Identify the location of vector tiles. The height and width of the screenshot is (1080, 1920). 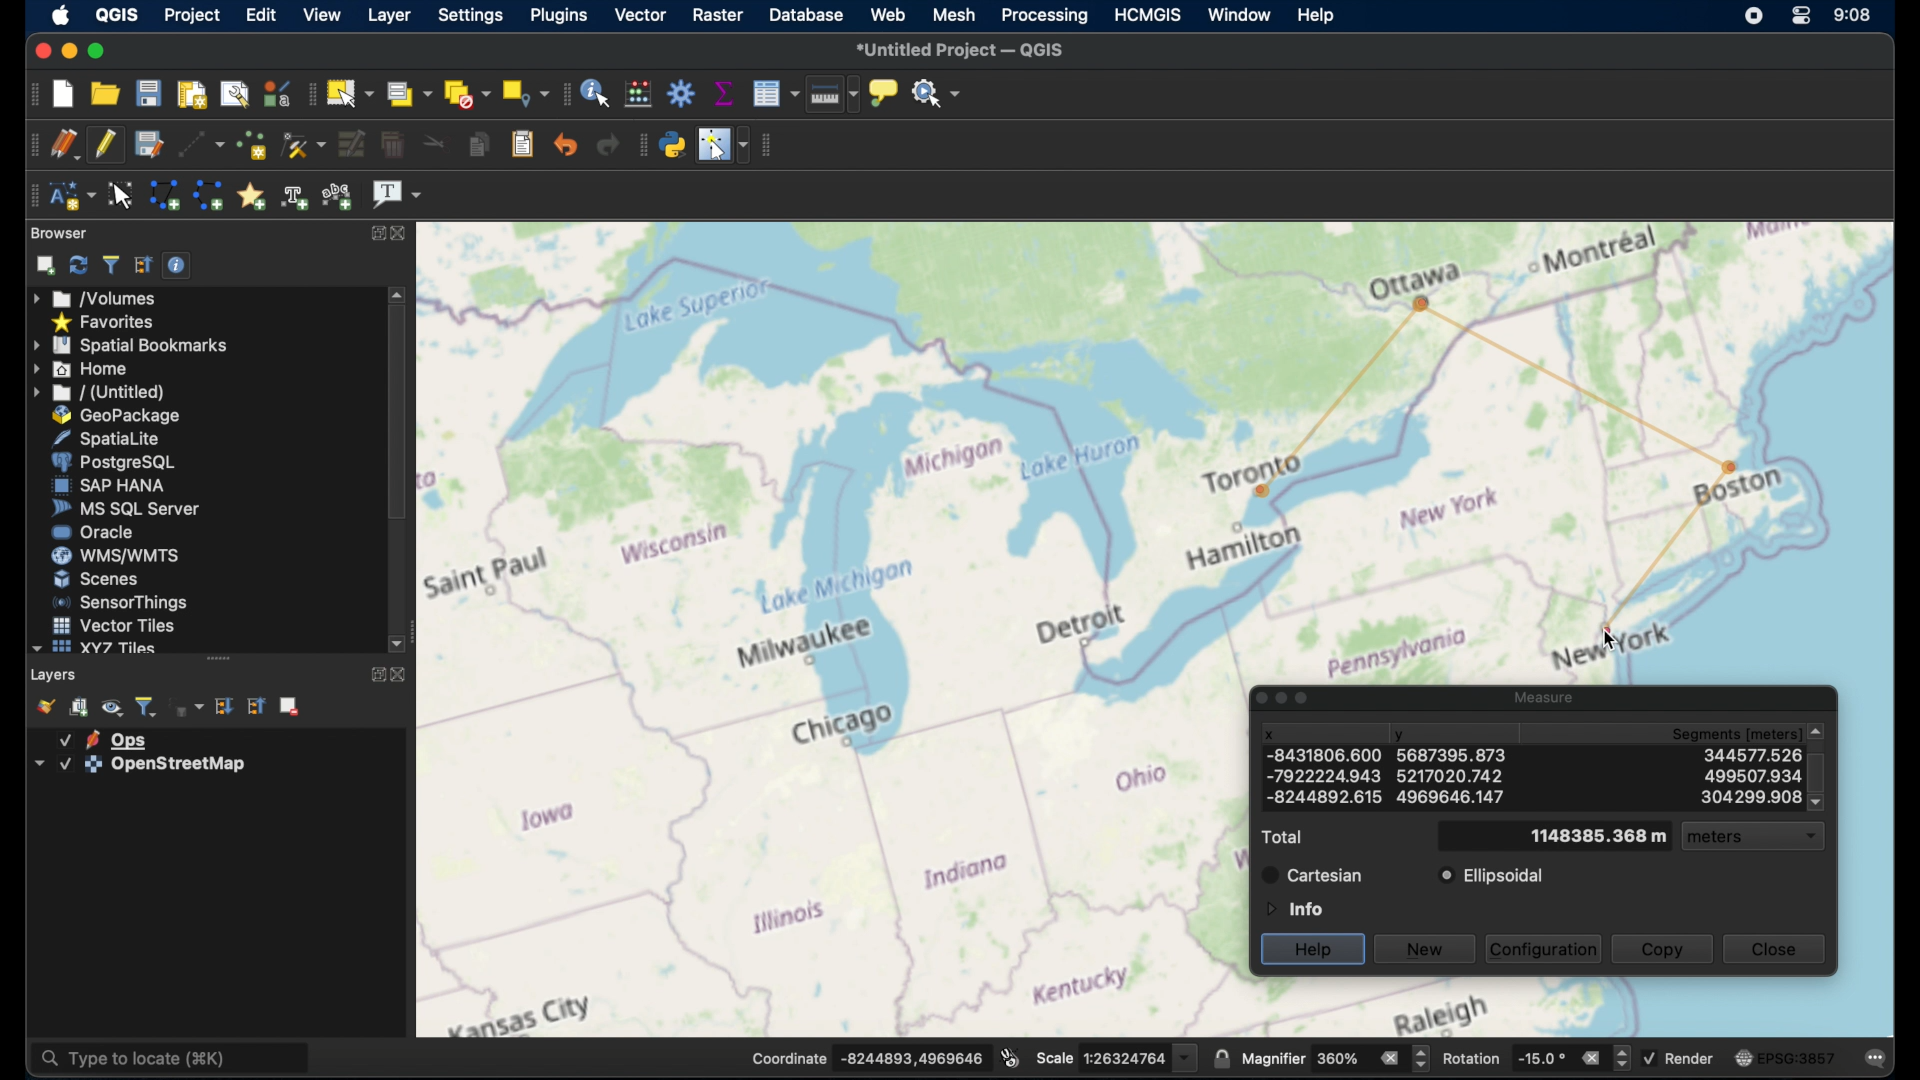
(112, 624).